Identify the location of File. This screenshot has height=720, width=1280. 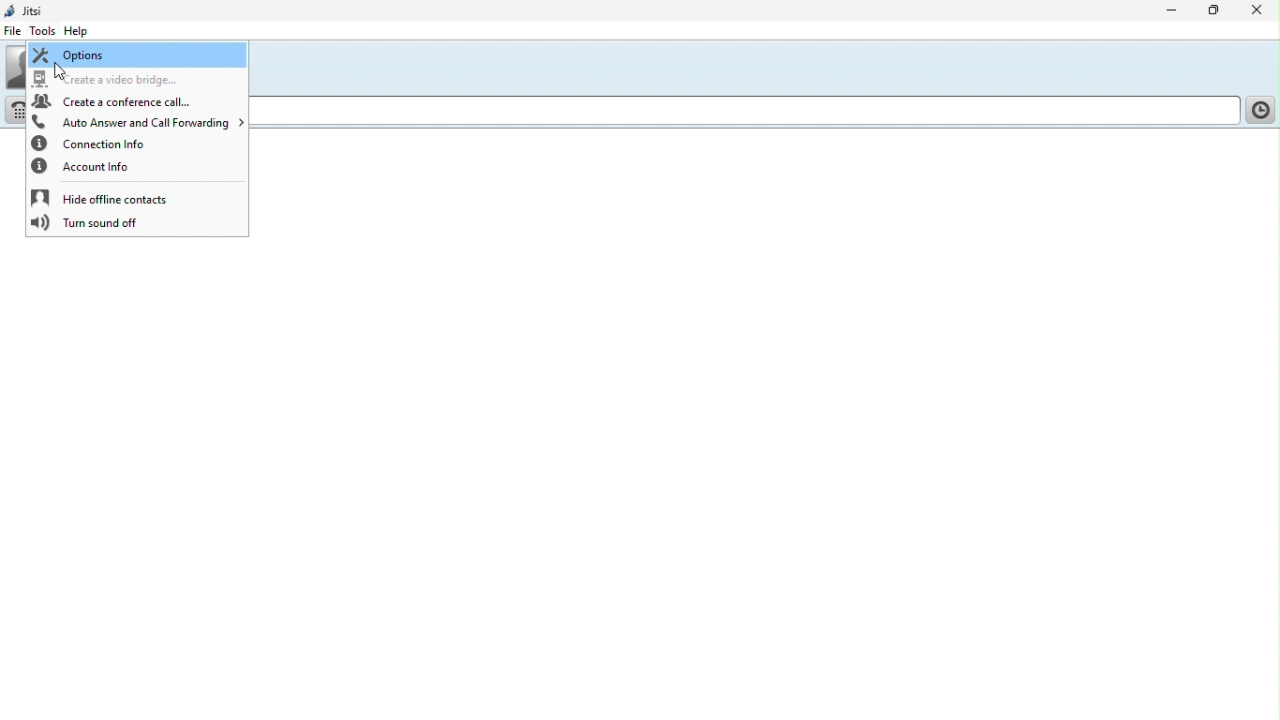
(12, 31).